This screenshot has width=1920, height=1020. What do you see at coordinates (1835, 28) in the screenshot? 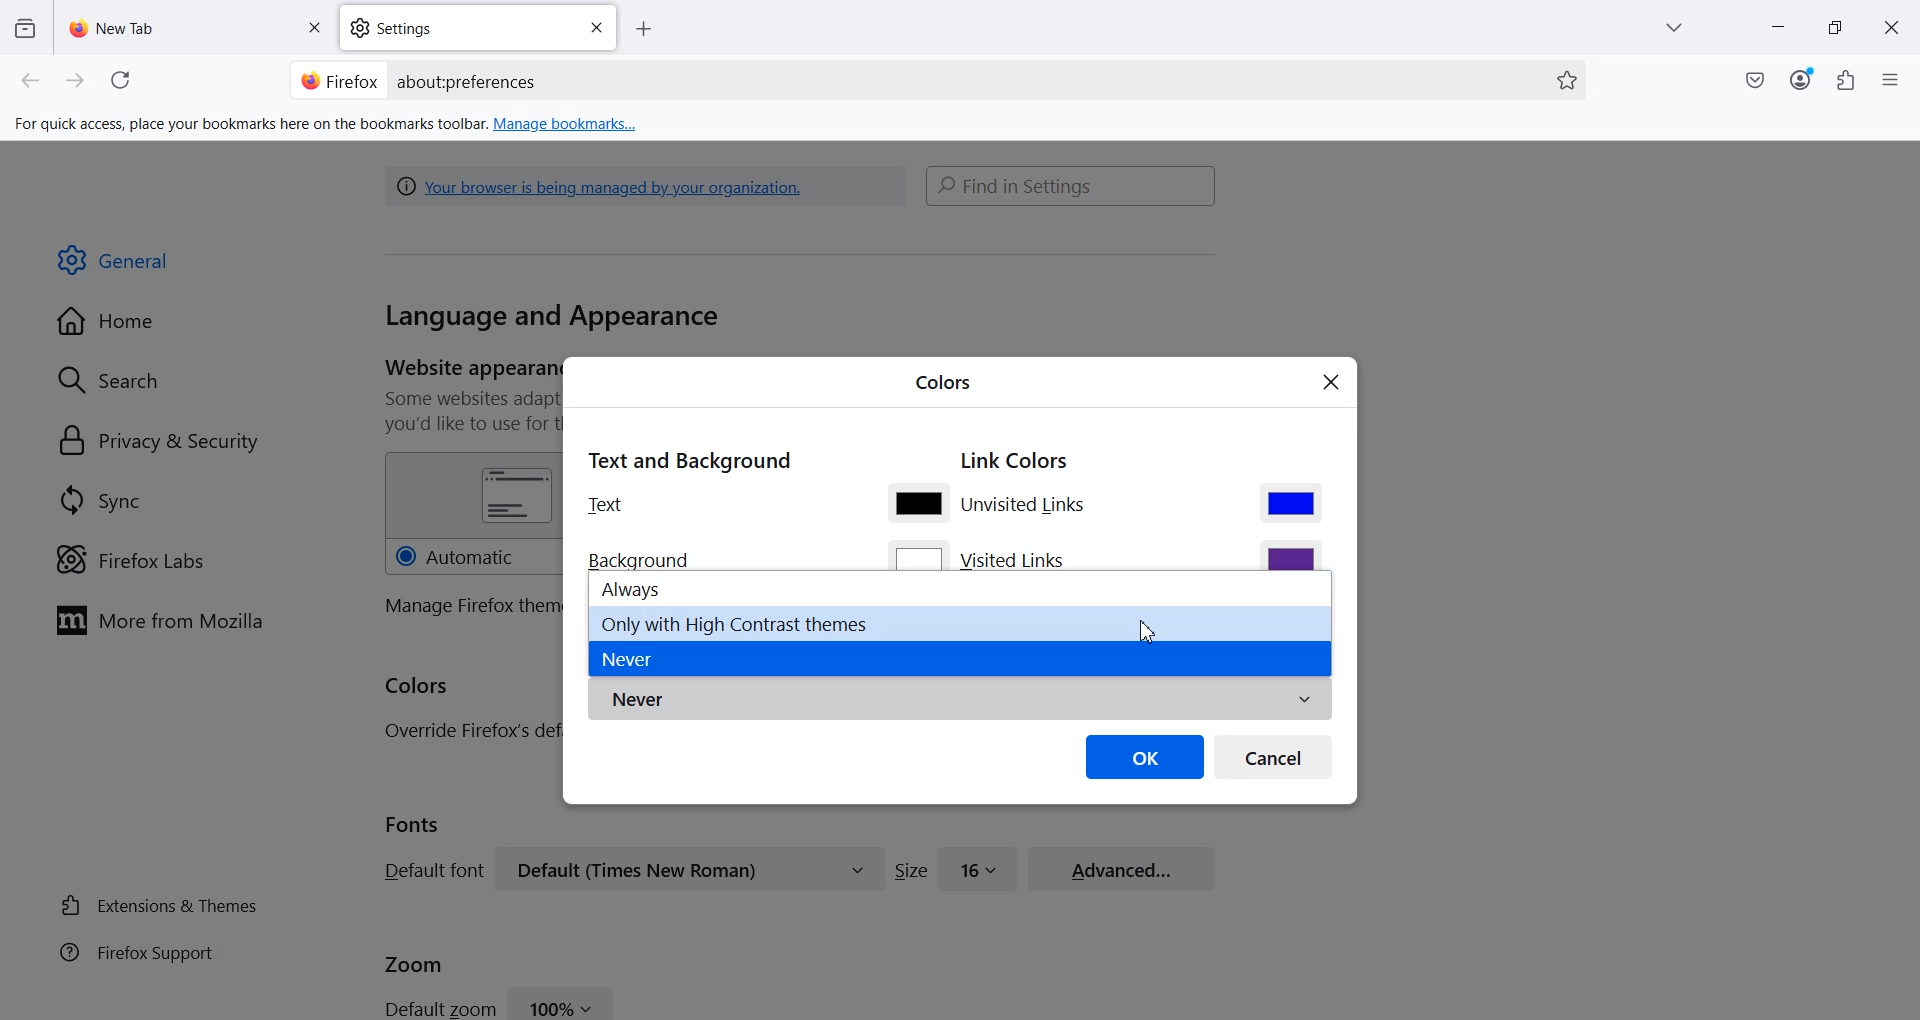
I see `Maximize` at bounding box center [1835, 28].